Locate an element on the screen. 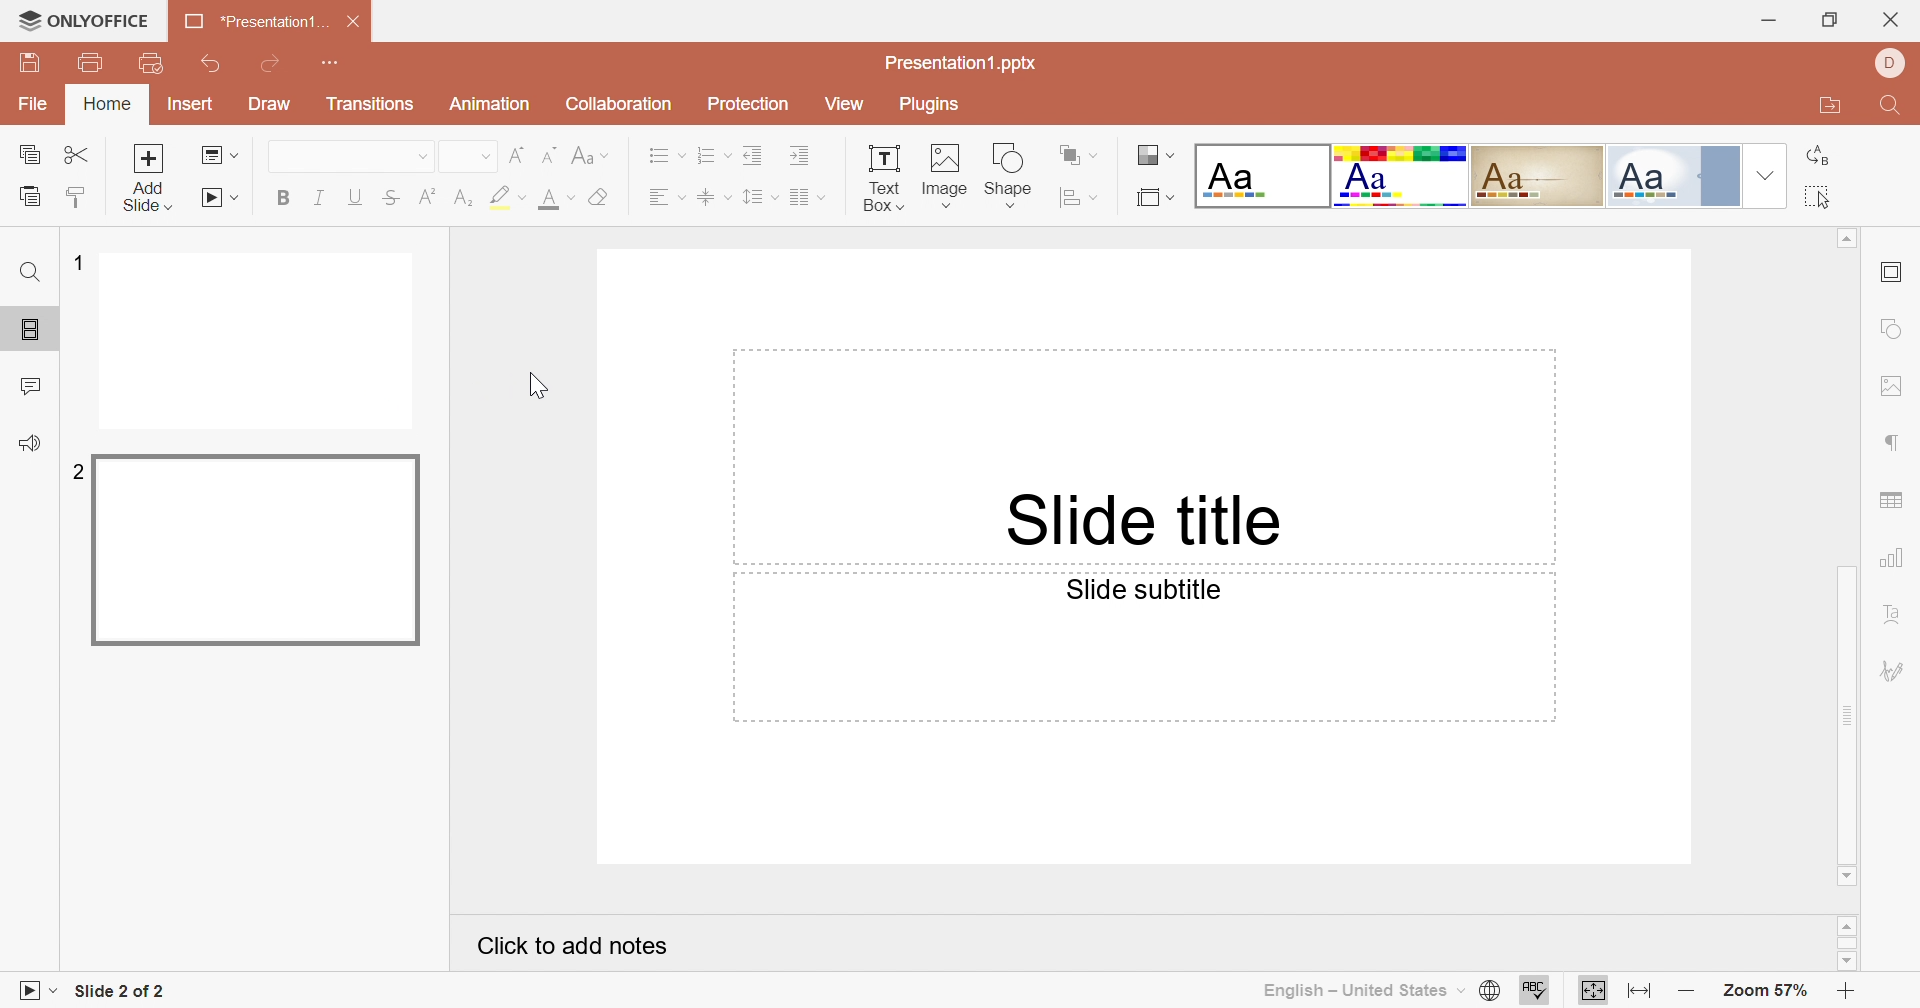  Line spacing is located at coordinates (755, 198).